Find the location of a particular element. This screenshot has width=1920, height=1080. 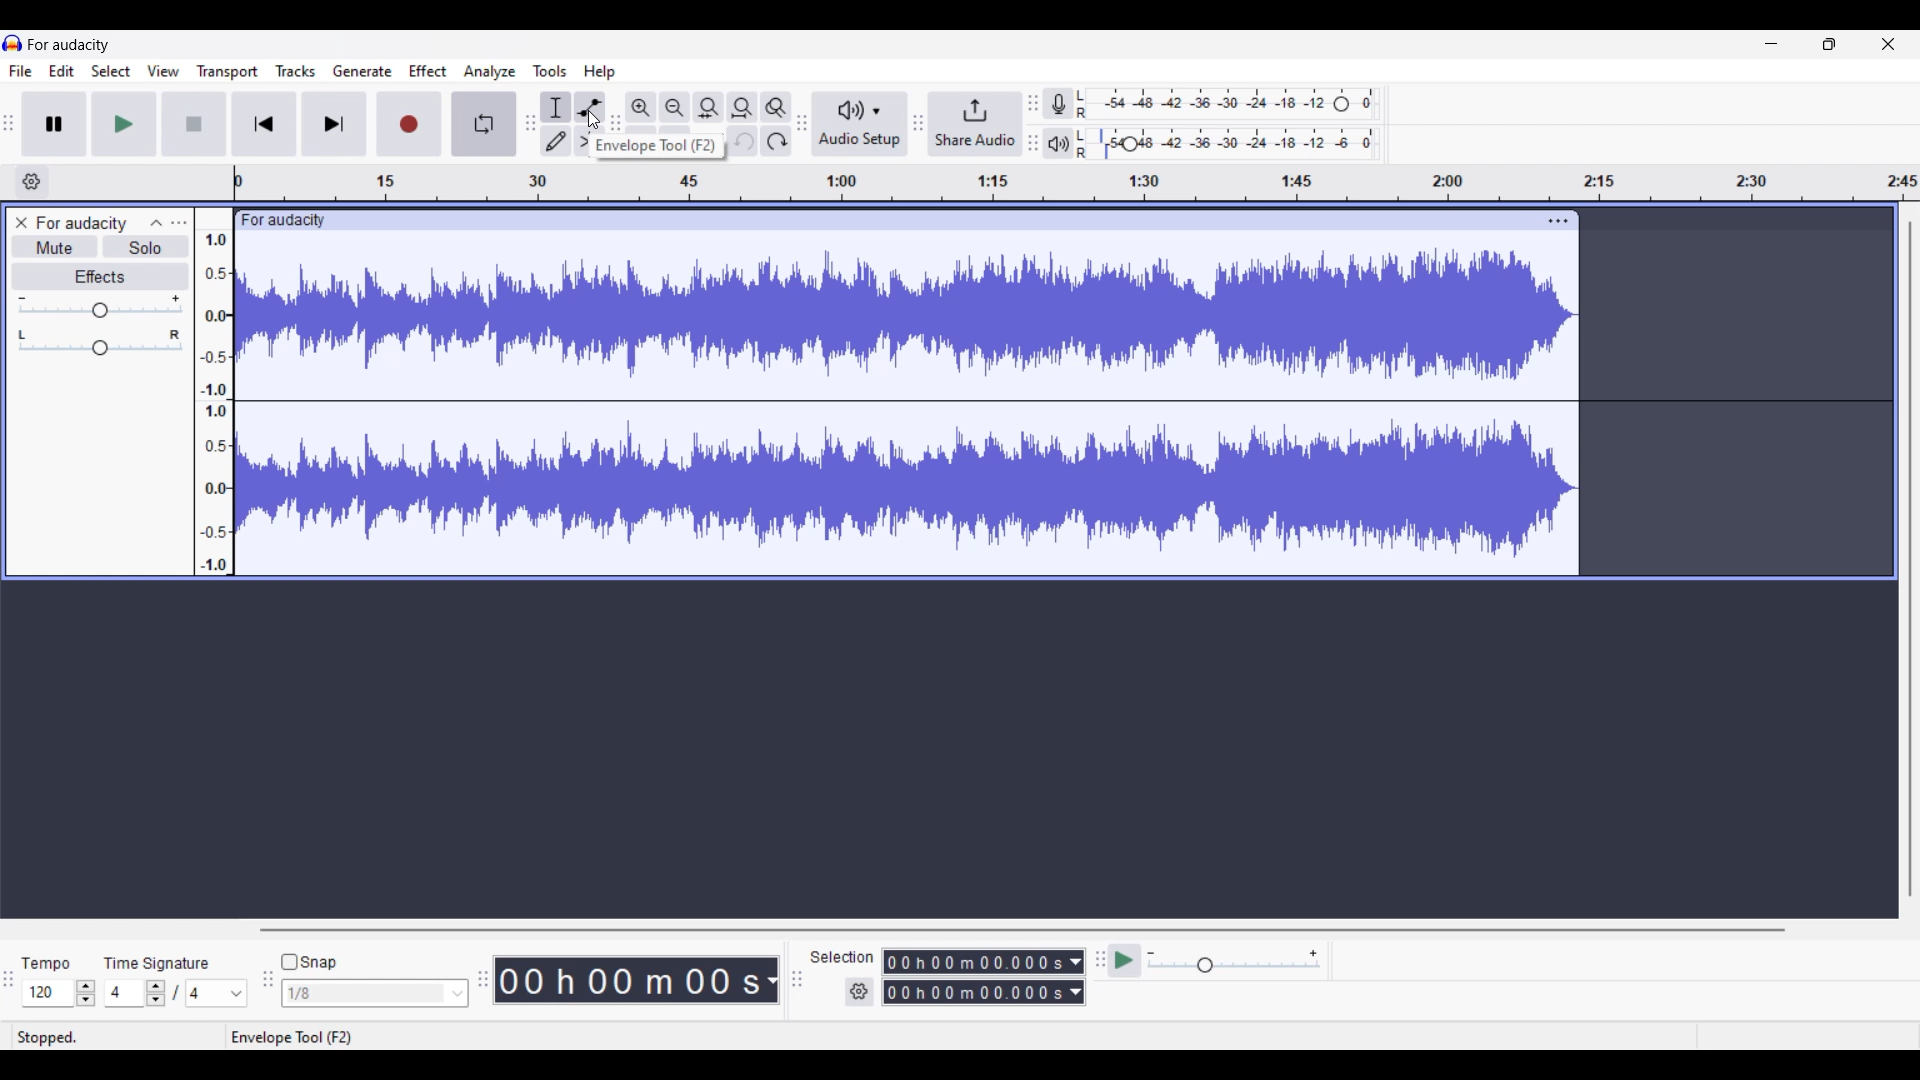

track waveform is located at coordinates (907, 410).